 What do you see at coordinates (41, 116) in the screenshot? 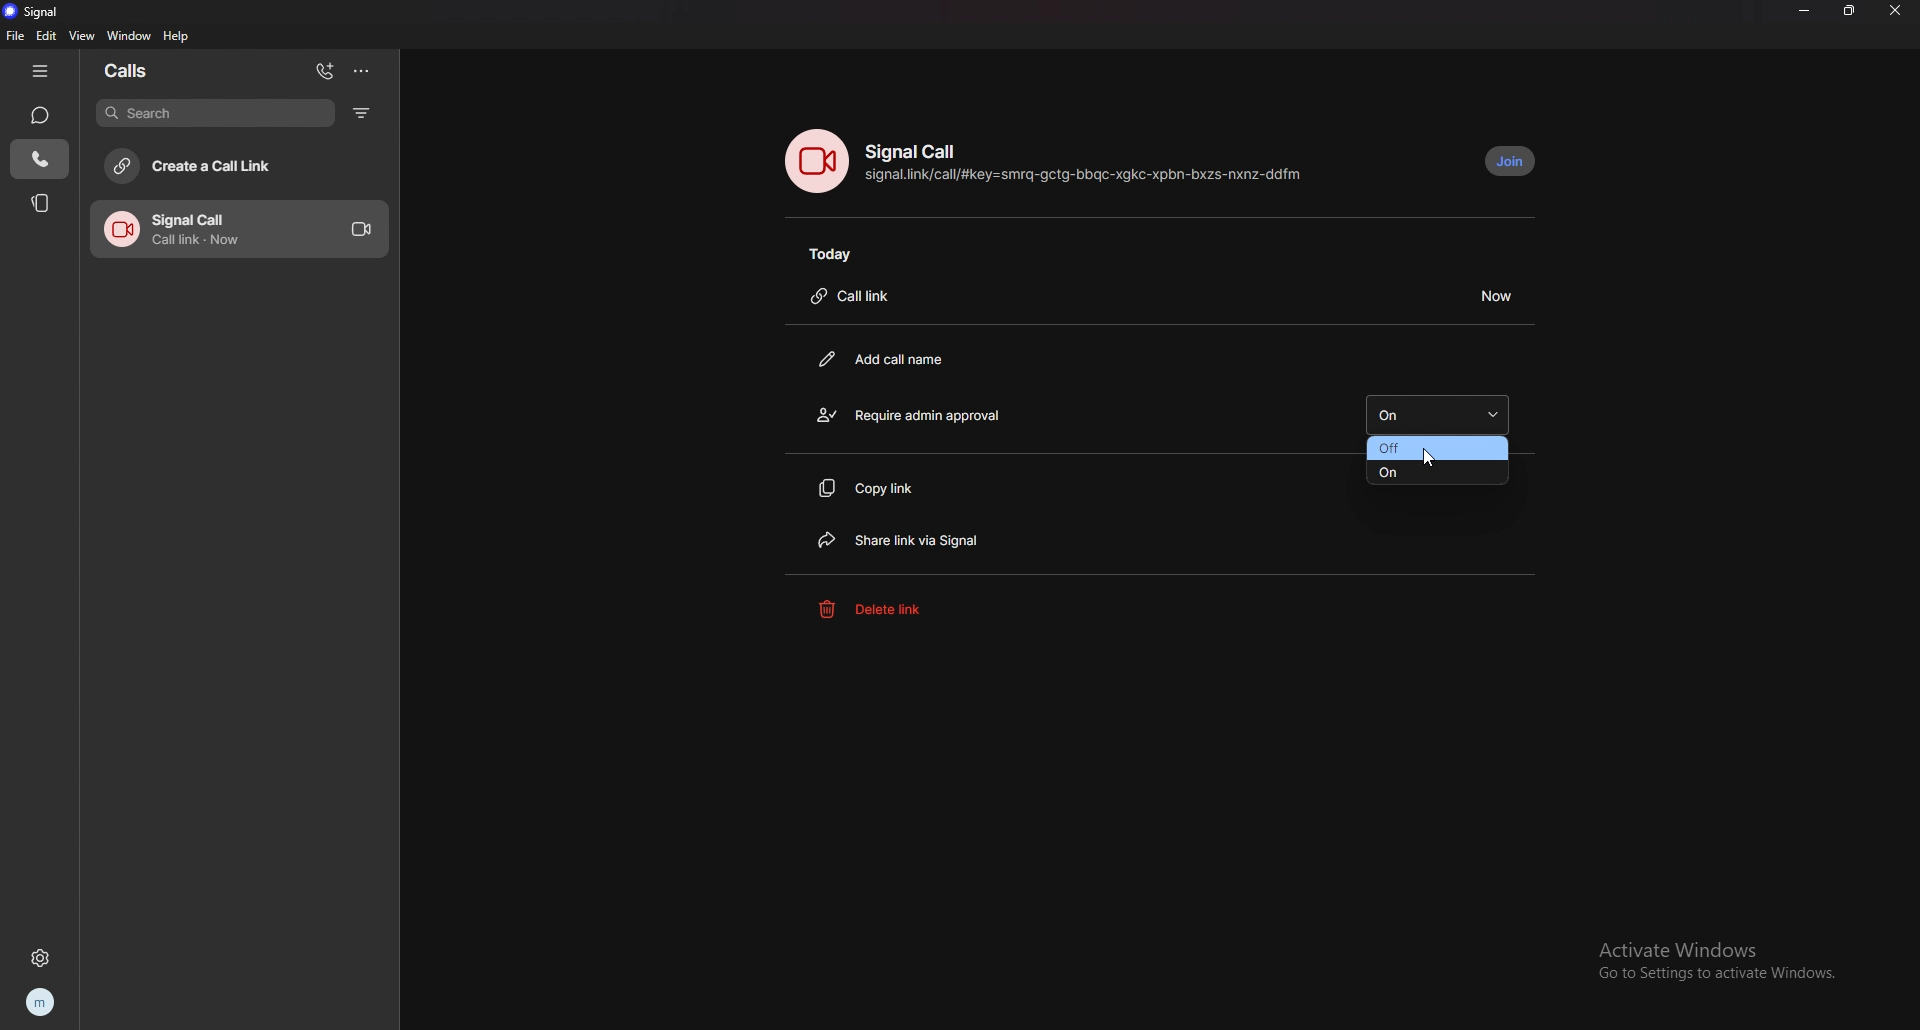
I see `chats` at bounding box center [41, 116].